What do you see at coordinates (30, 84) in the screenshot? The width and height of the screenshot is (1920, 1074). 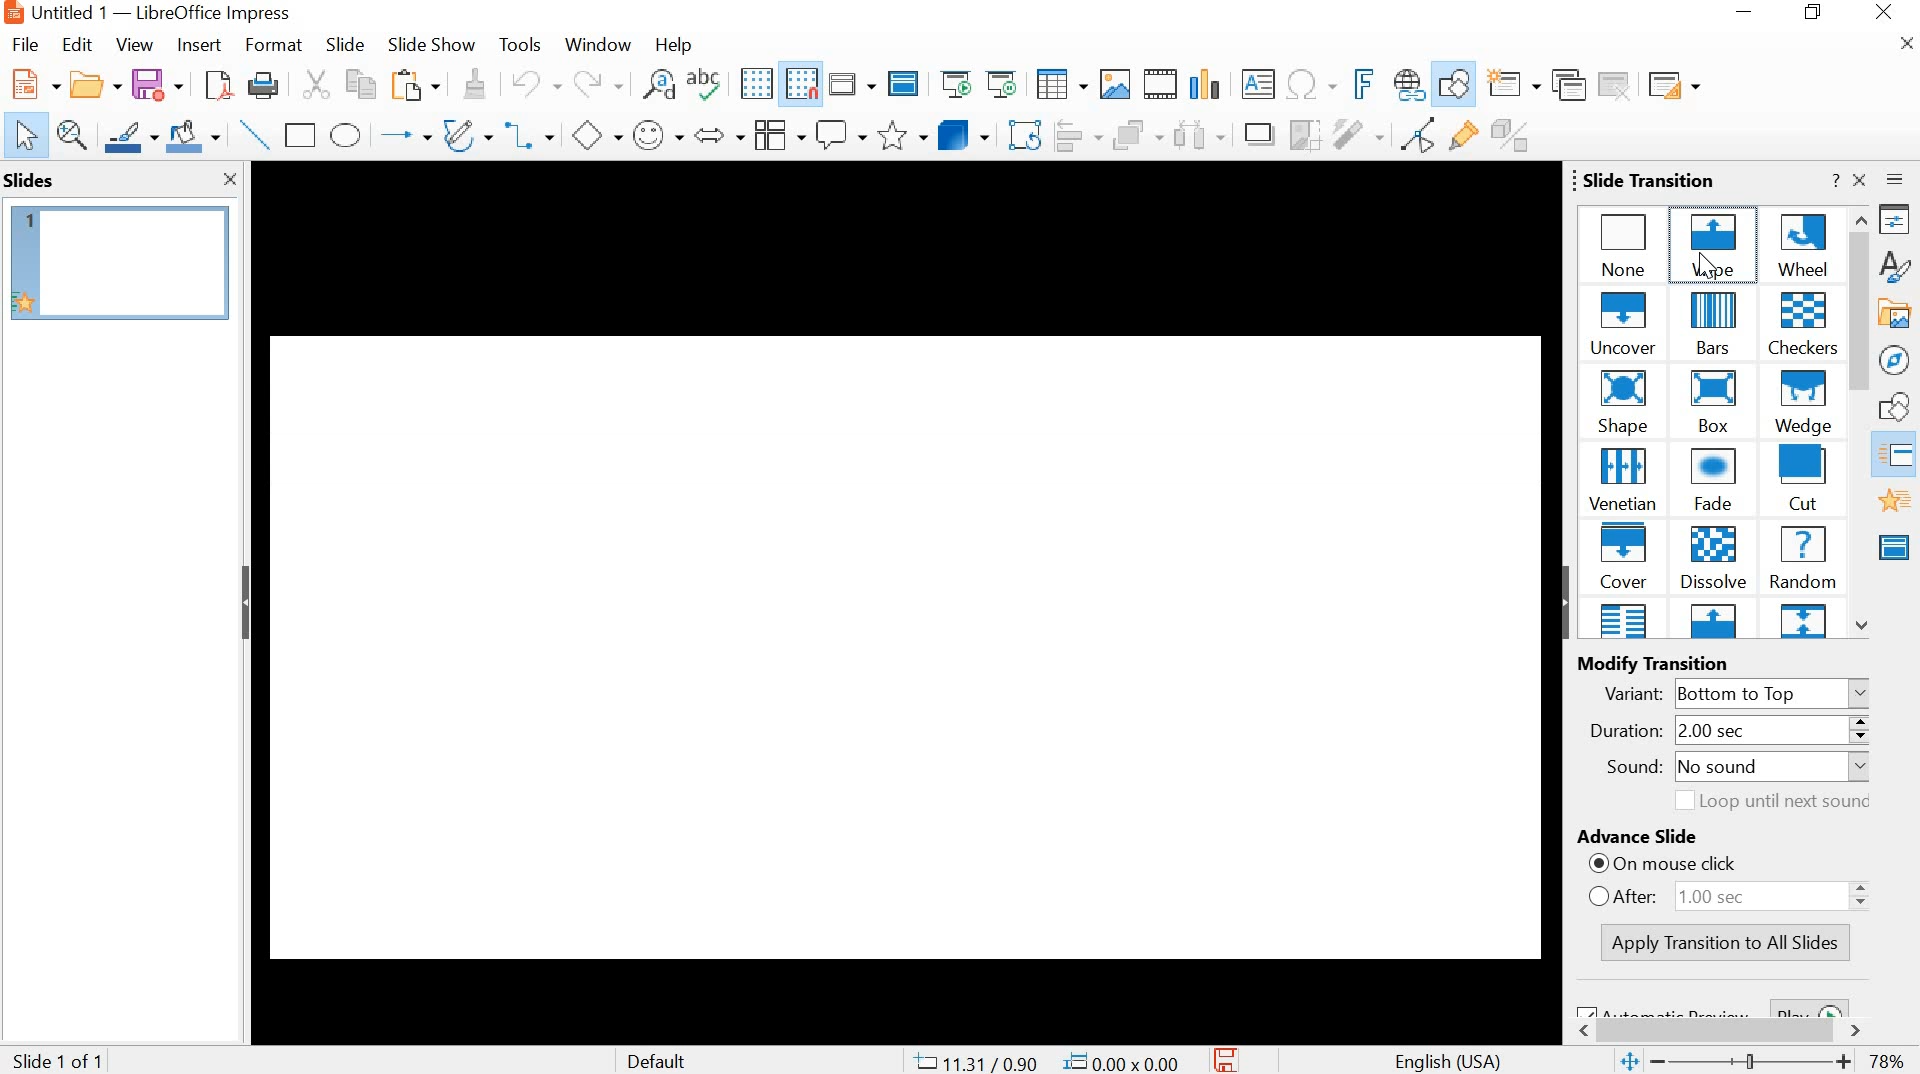 I see `NEW` at bounding box center [30, 84].